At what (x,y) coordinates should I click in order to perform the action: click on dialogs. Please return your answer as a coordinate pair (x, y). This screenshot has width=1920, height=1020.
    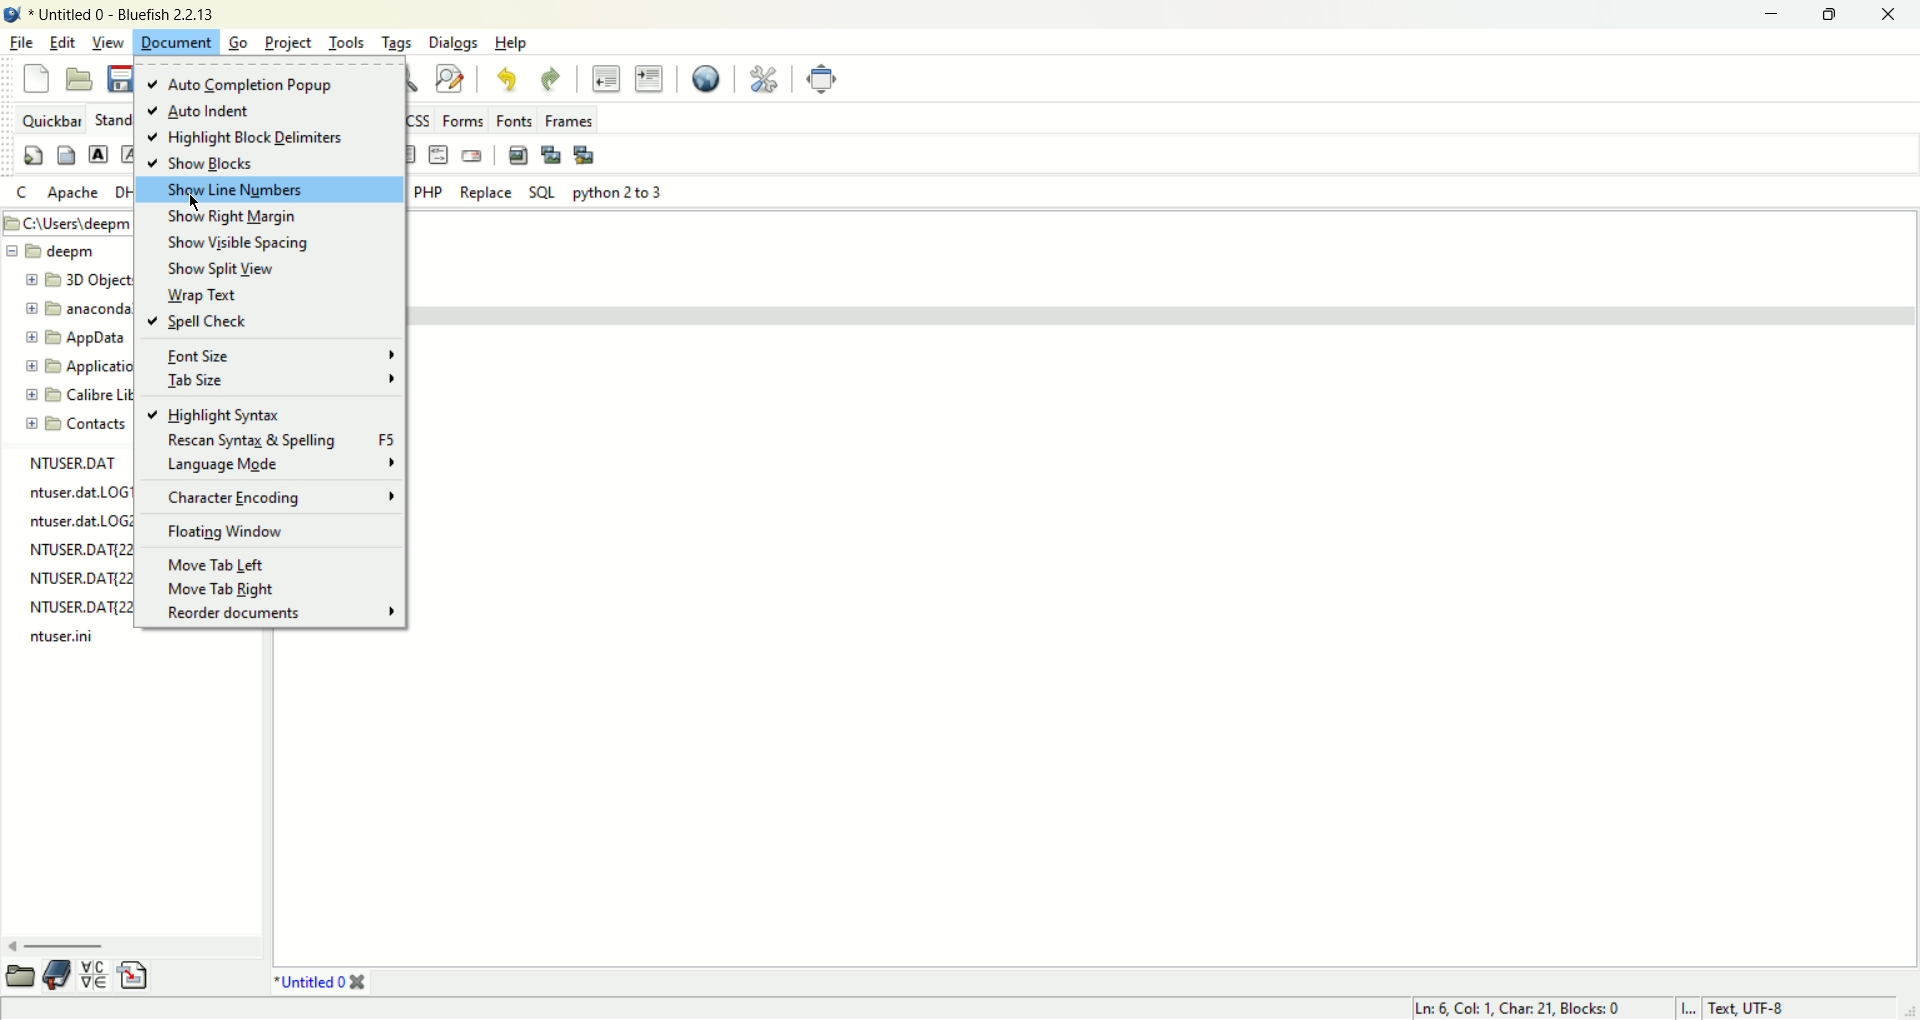
    Looking at the image, I should click on (453, 43).